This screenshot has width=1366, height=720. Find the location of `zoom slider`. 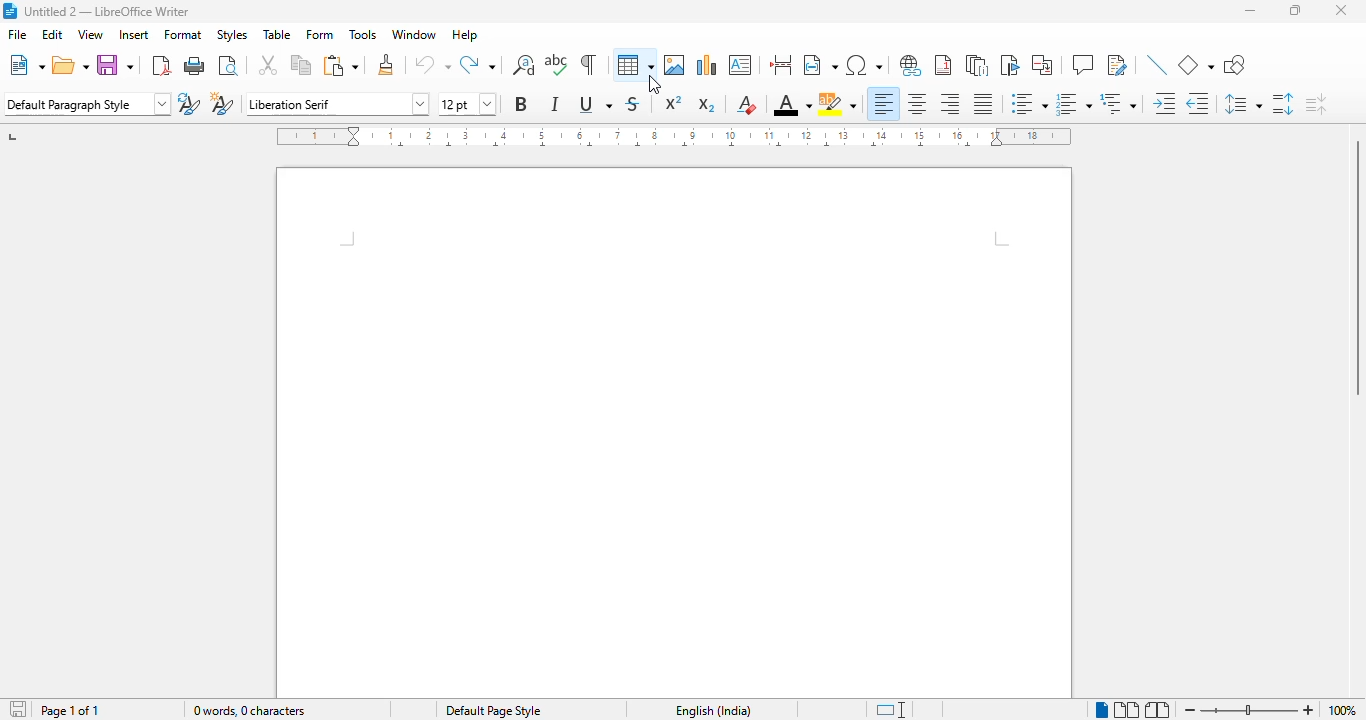

zoom slider is located at coordinates (1253, 710).